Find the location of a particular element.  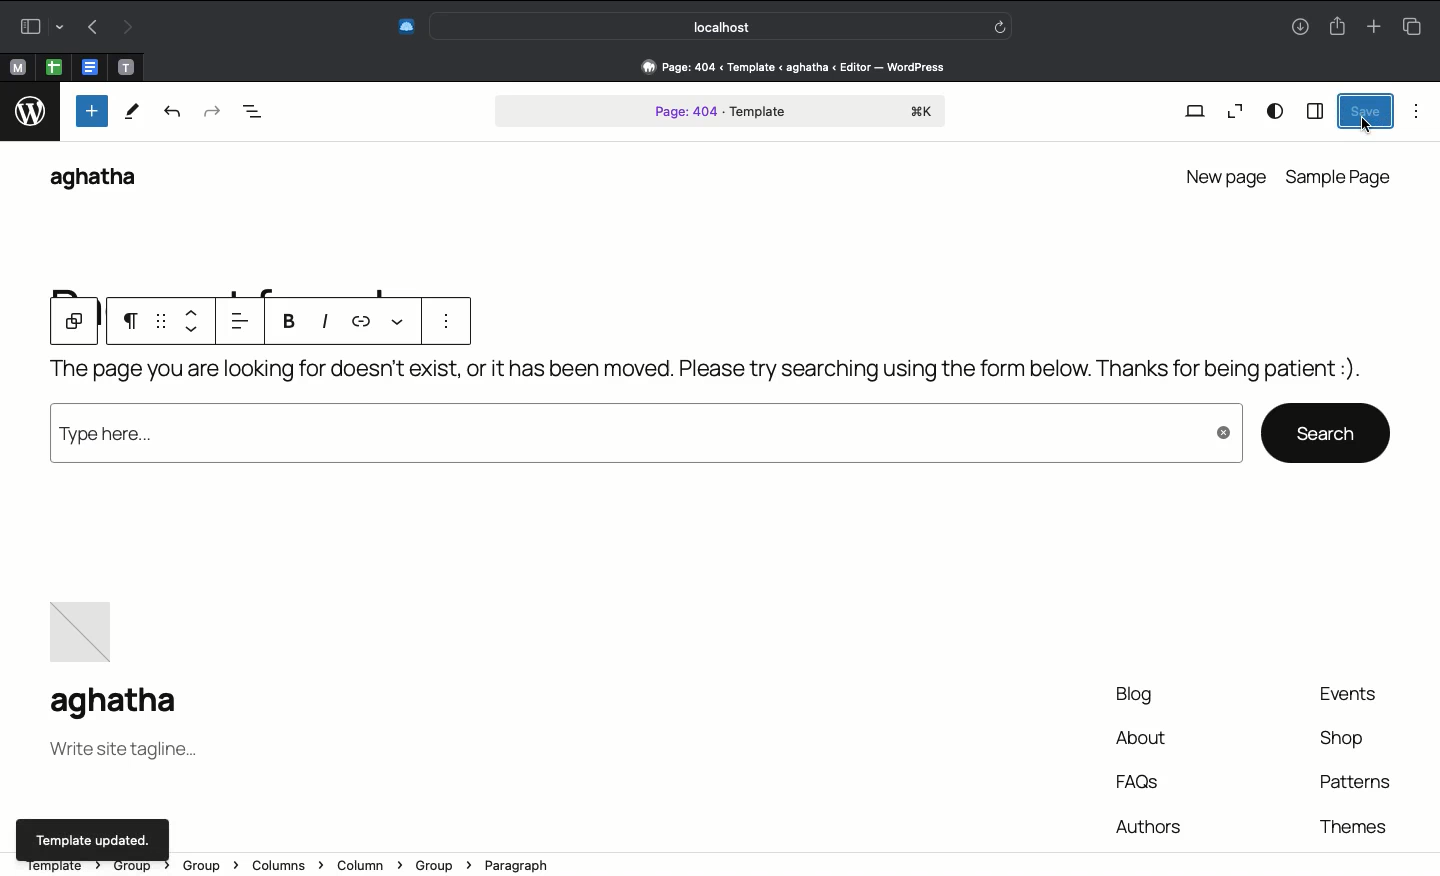

Document overview is located at coordinates (253, 114).